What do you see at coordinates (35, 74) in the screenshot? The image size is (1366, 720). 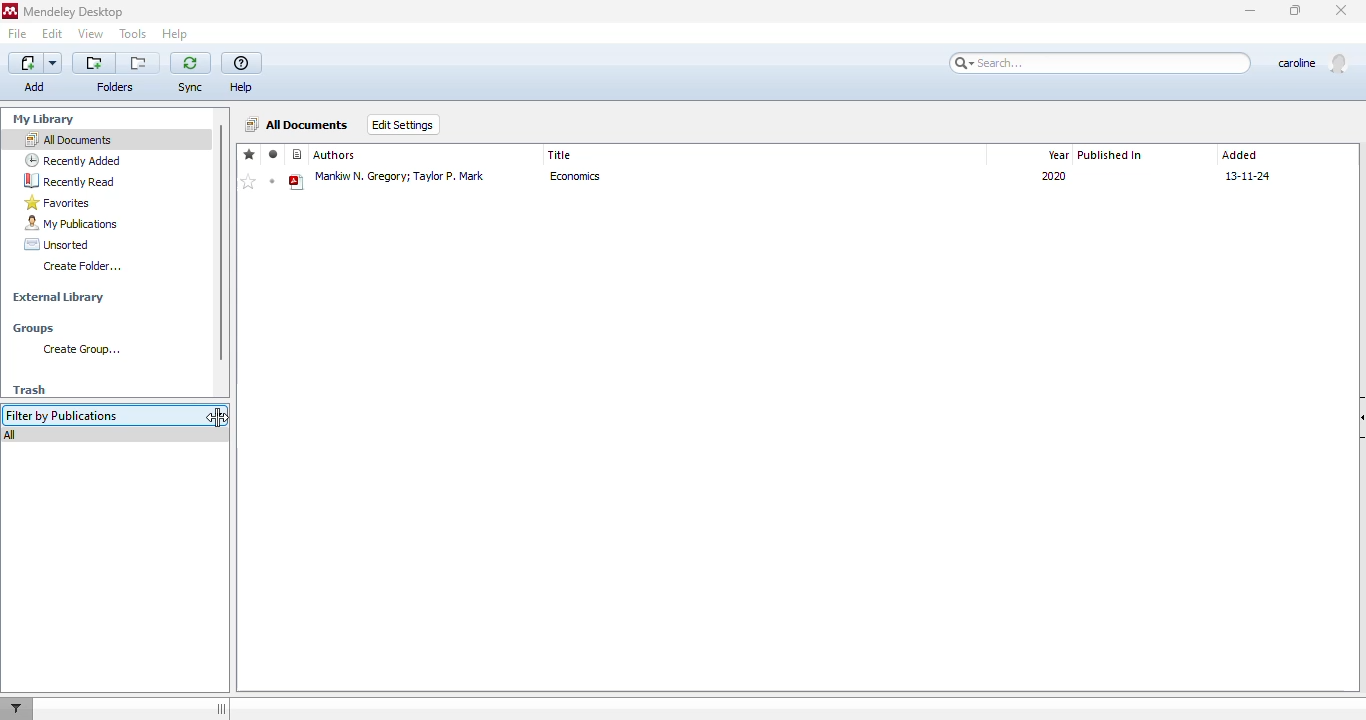 I see `add` at bounding box center [35, 74].